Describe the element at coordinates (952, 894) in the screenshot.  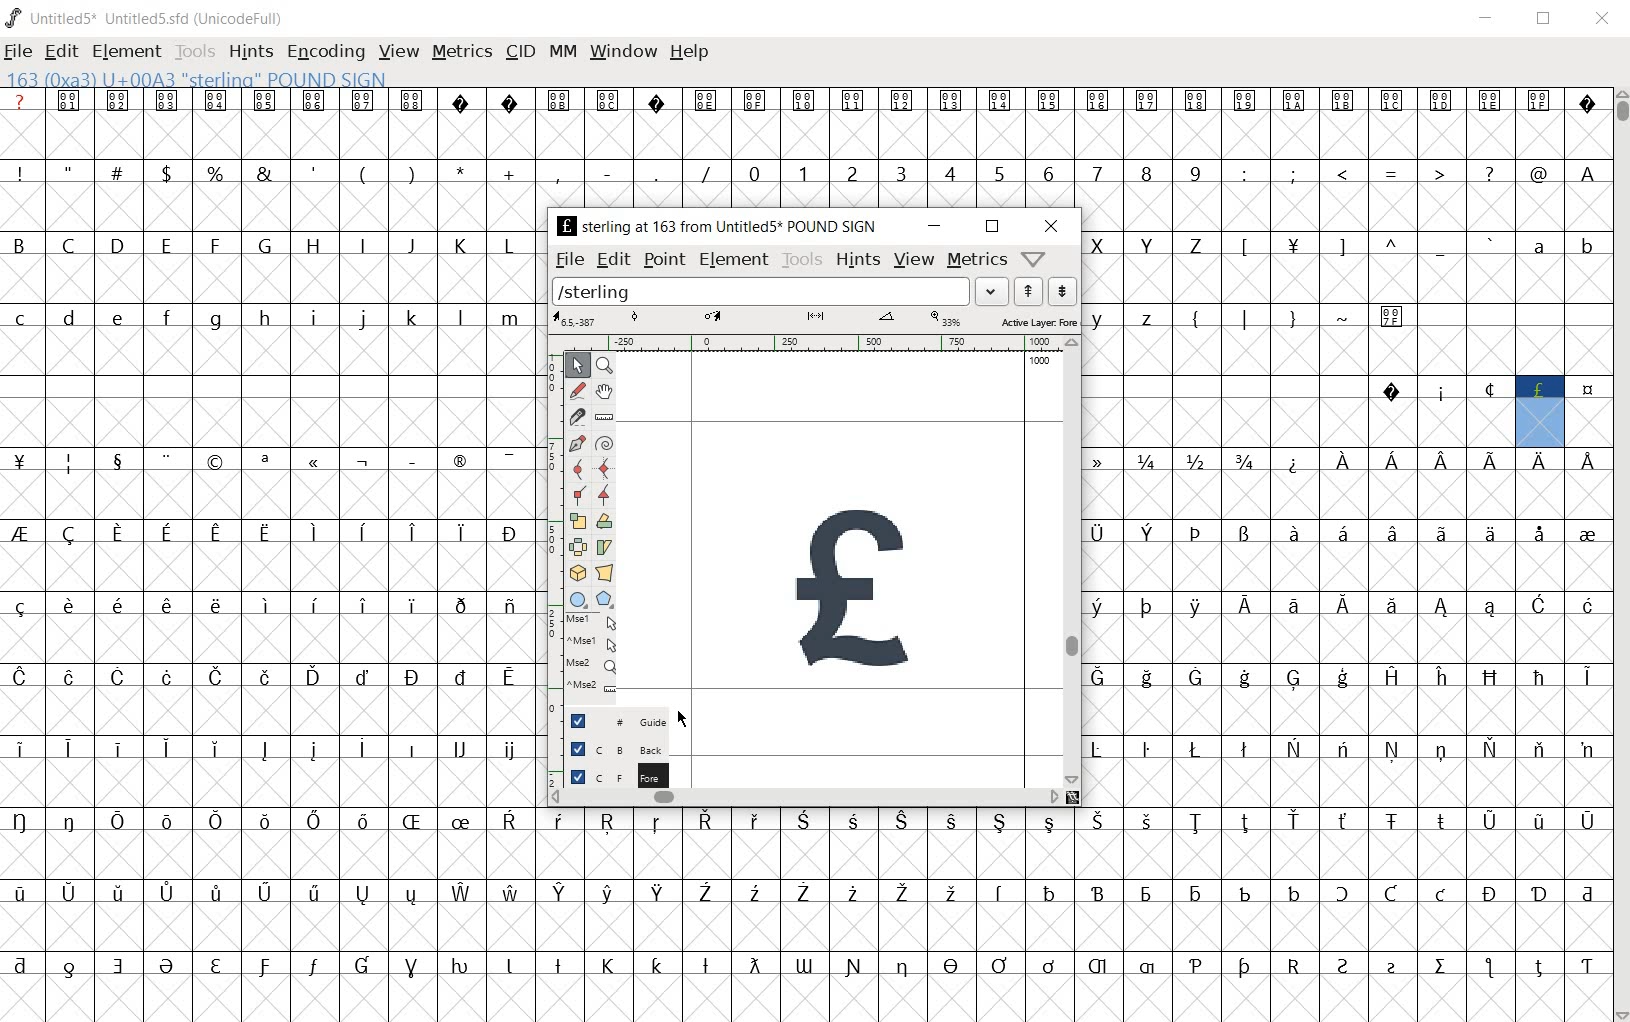
I see `Symbol` at that location.